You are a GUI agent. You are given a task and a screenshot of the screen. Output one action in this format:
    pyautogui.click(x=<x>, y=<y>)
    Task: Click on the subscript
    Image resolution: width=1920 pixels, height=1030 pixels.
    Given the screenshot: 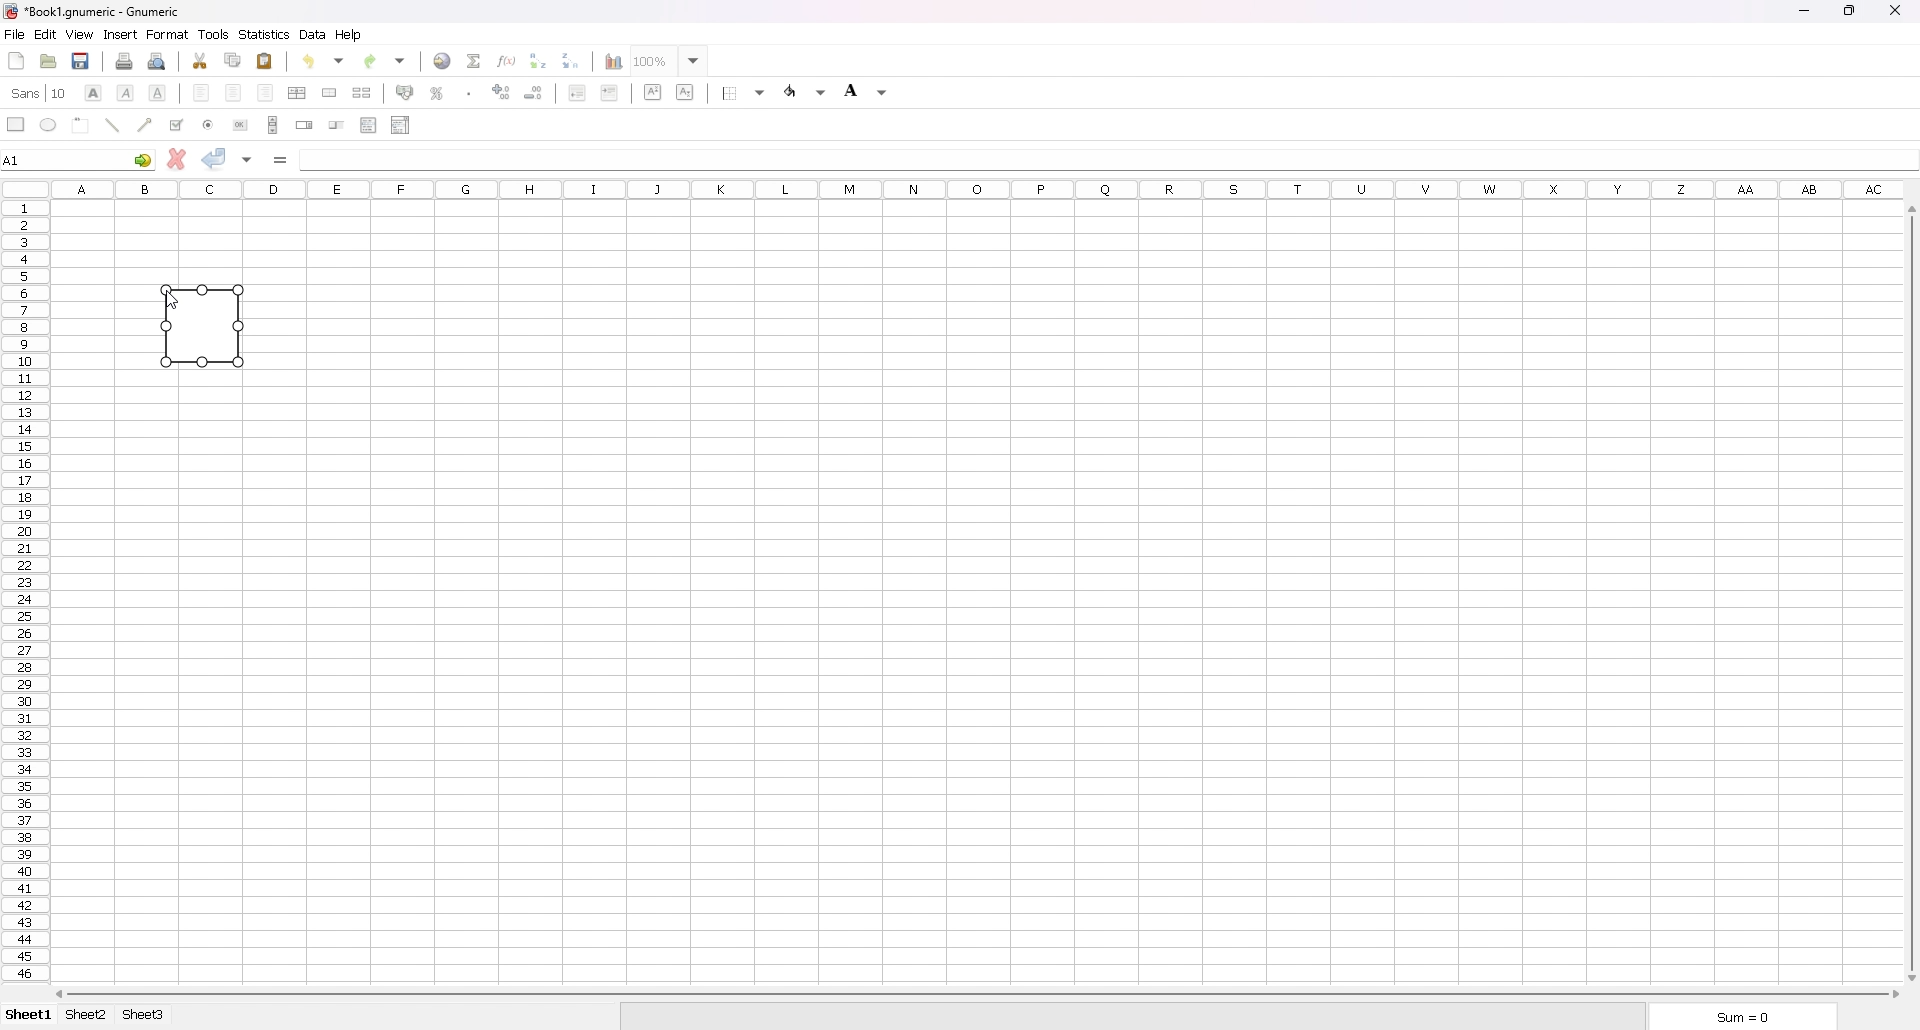 What is the action you would take?
    pyautogui.click(x=686, y=91)
    